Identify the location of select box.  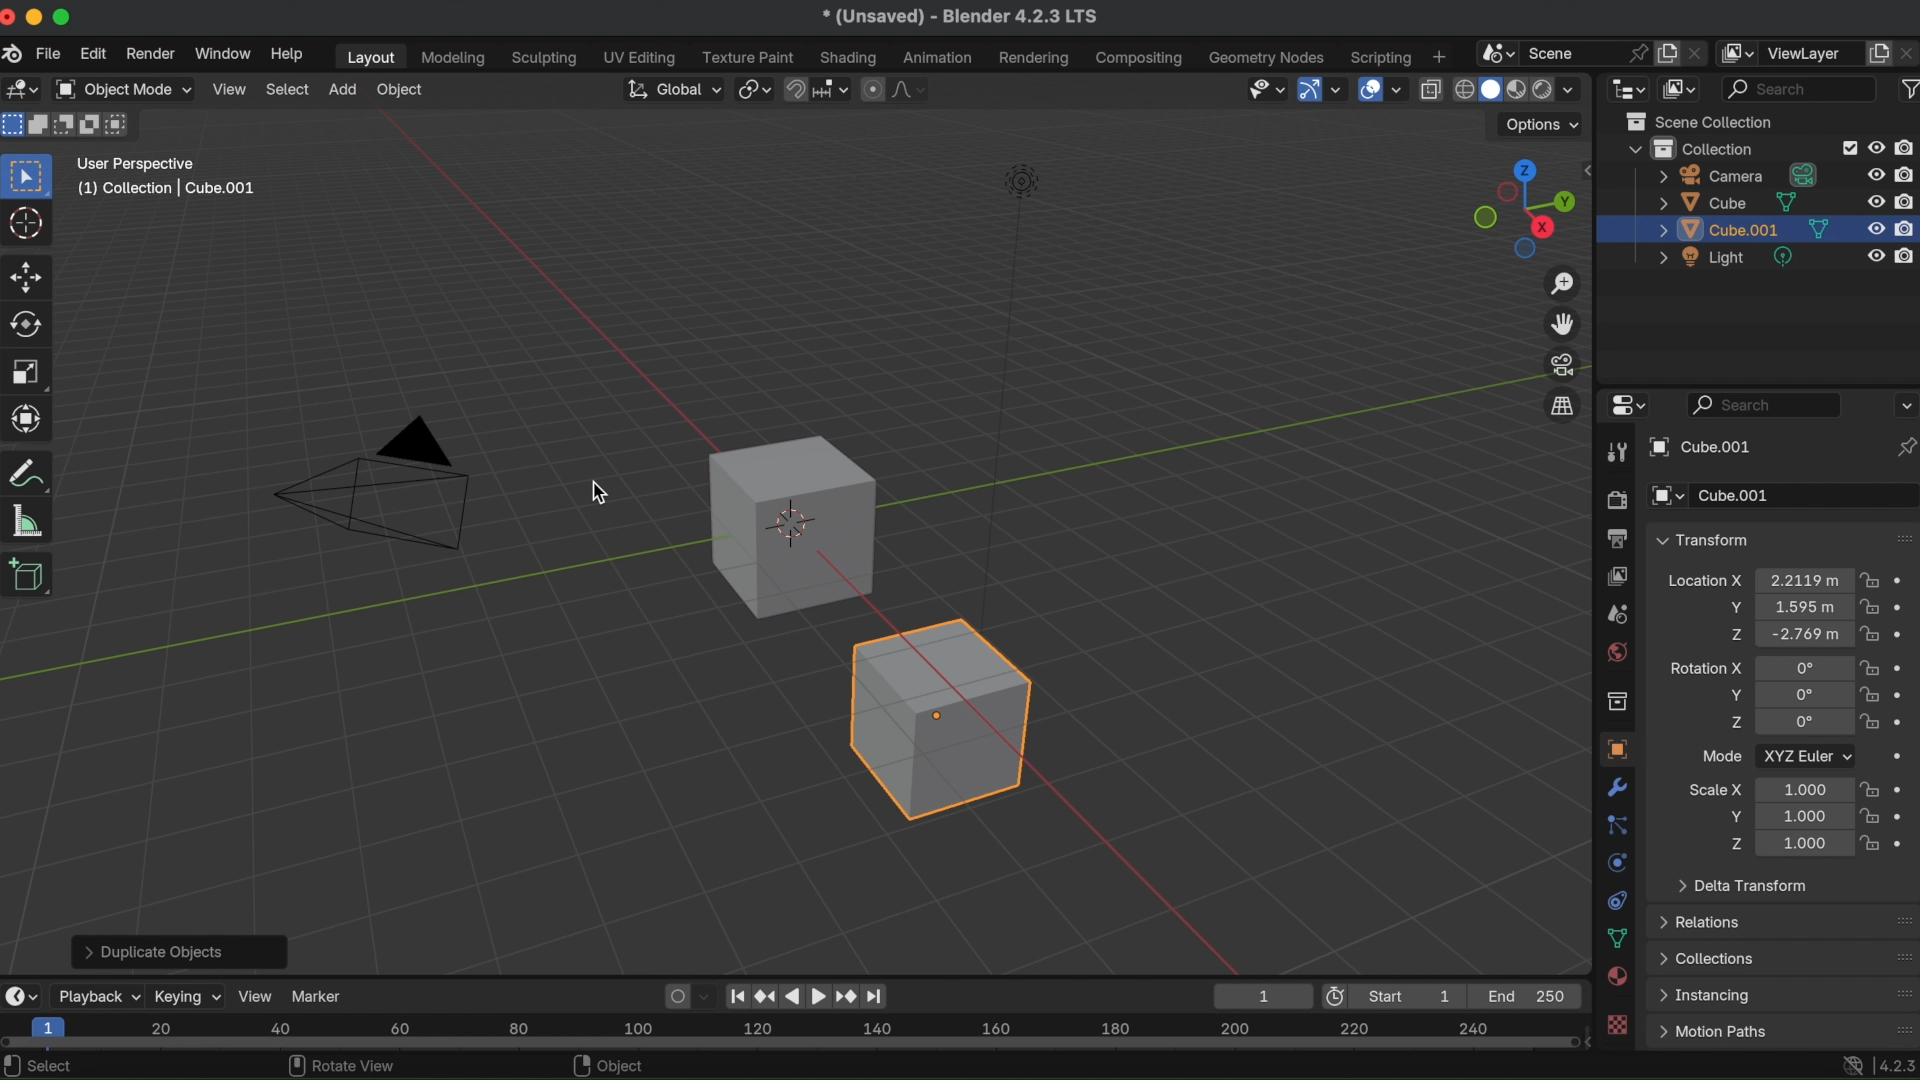
(30, 175).